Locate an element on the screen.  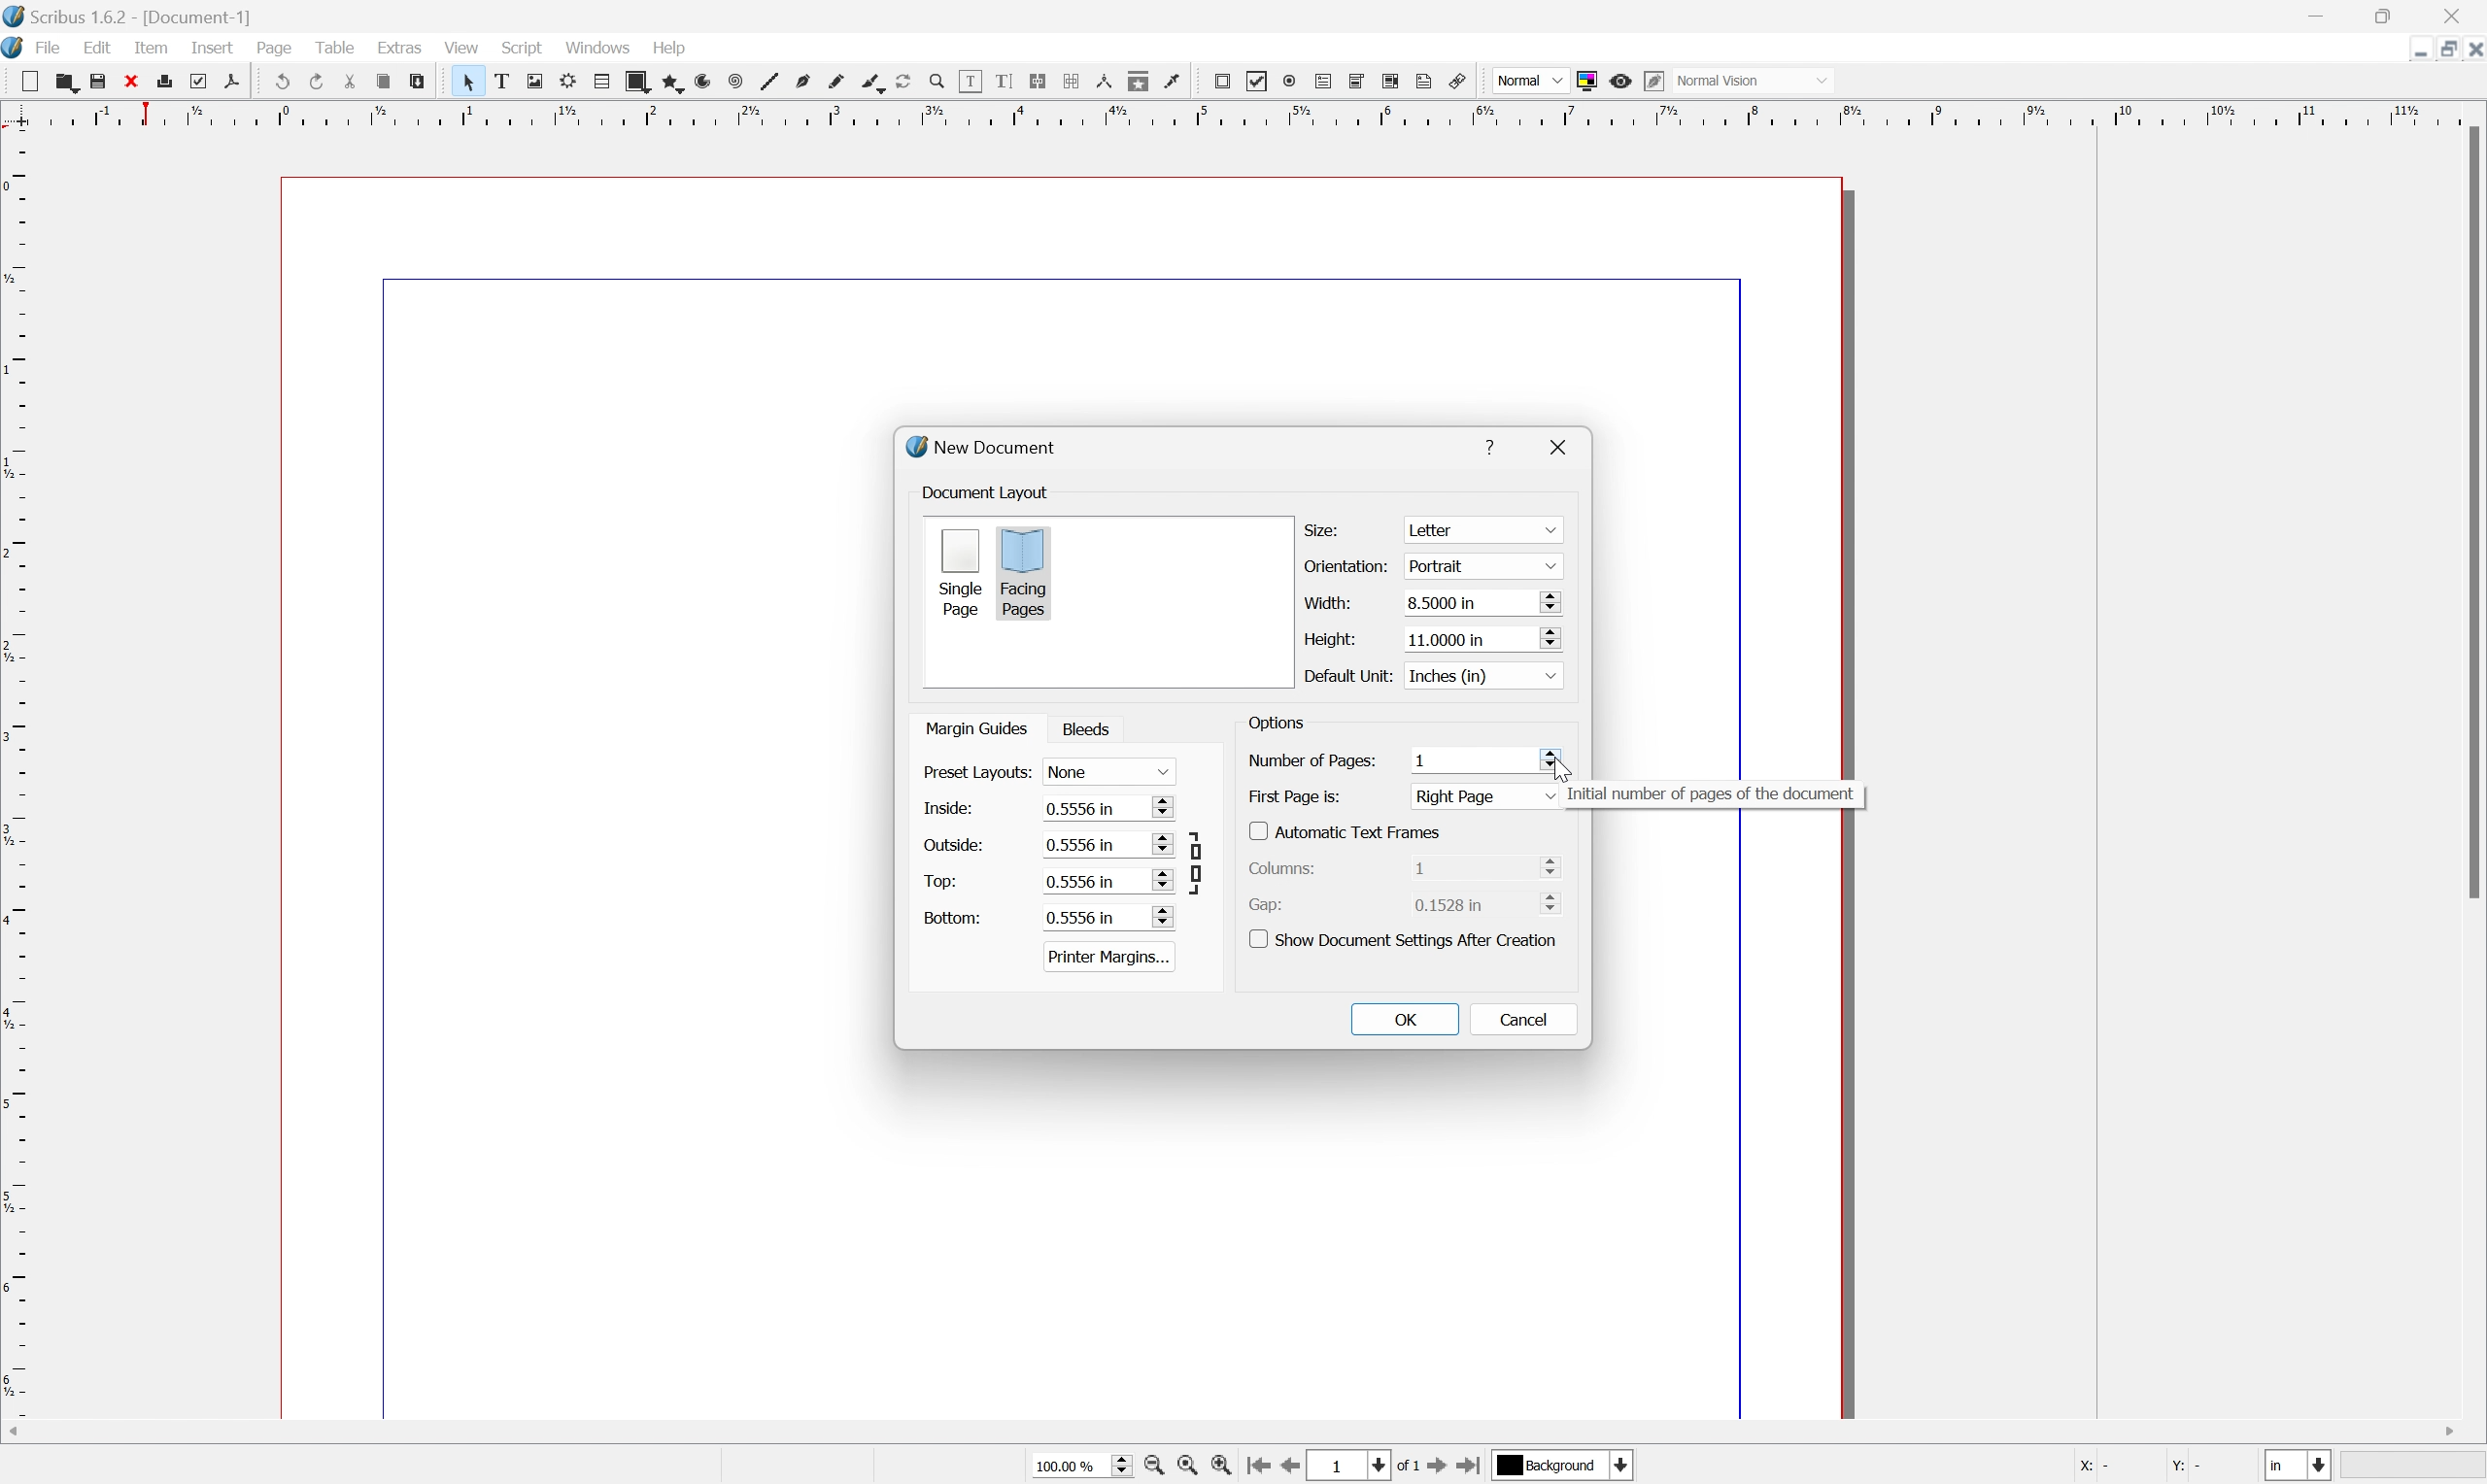
Number of pages: is located at coordinates (1311, 760).